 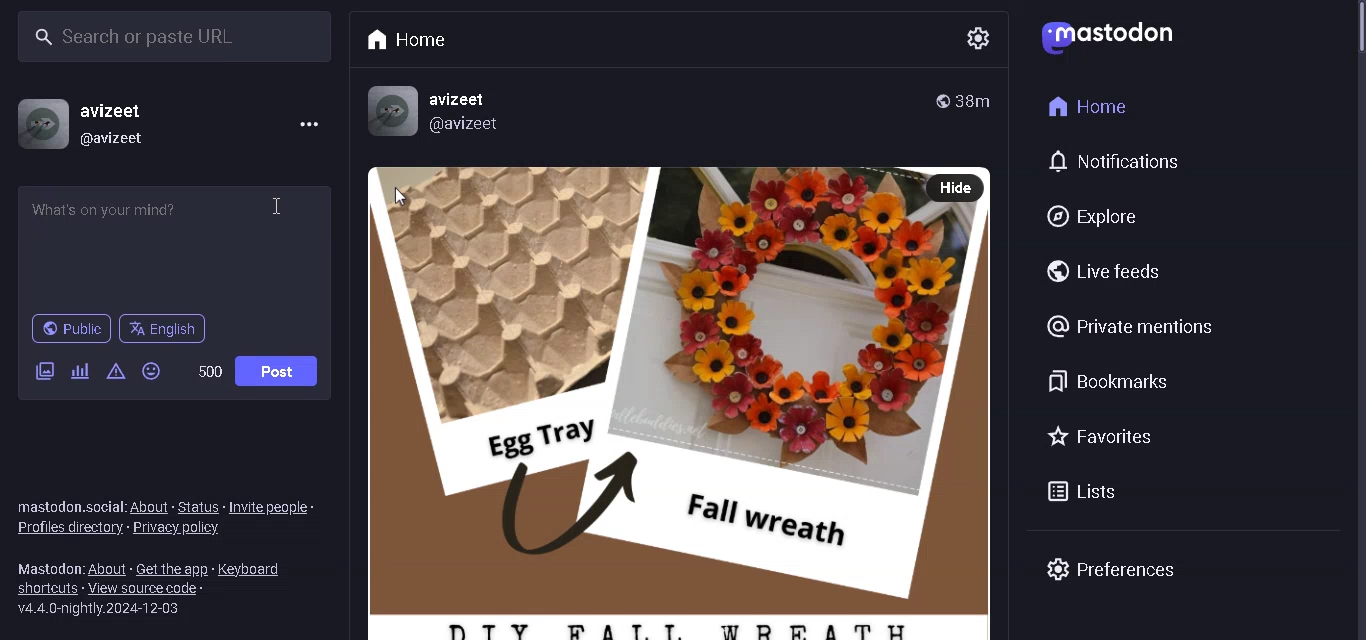 What do you see at coordinates (98, 610) in the screenshot?
I see `version` at bounding box center [98, 610].